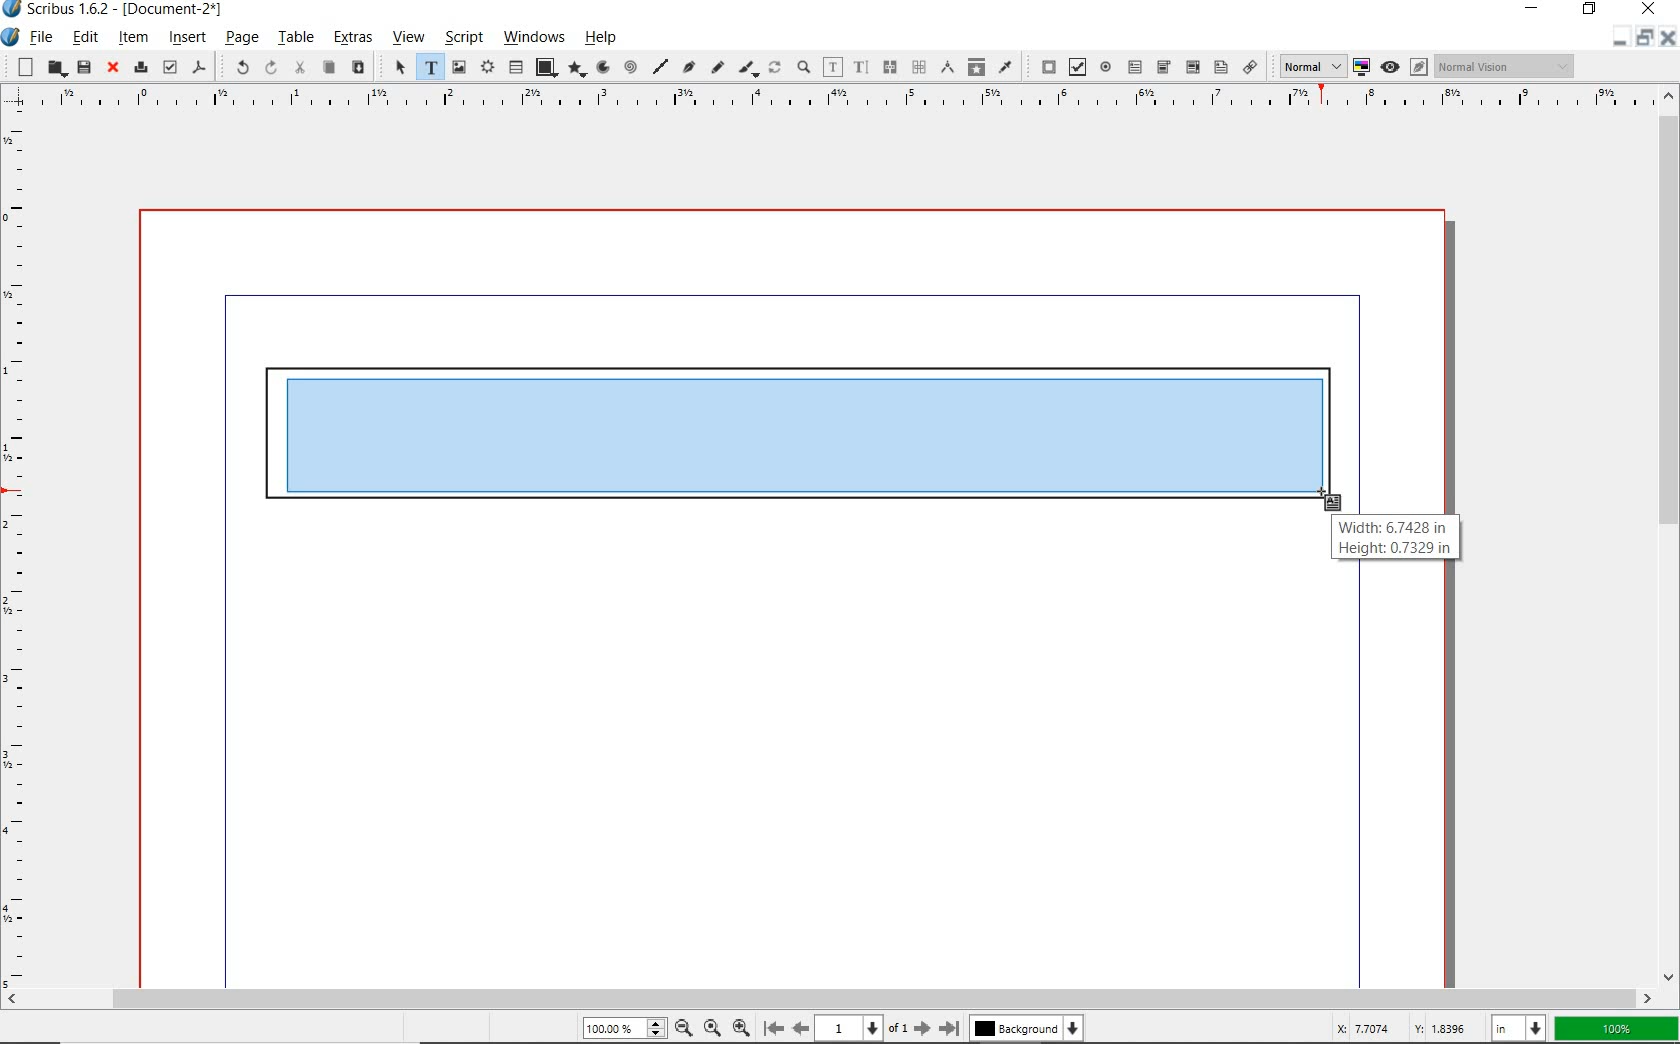 Image resolution: width=1680 pixels, height=1044 pixels. I want to click on copy, so click(328, 69).